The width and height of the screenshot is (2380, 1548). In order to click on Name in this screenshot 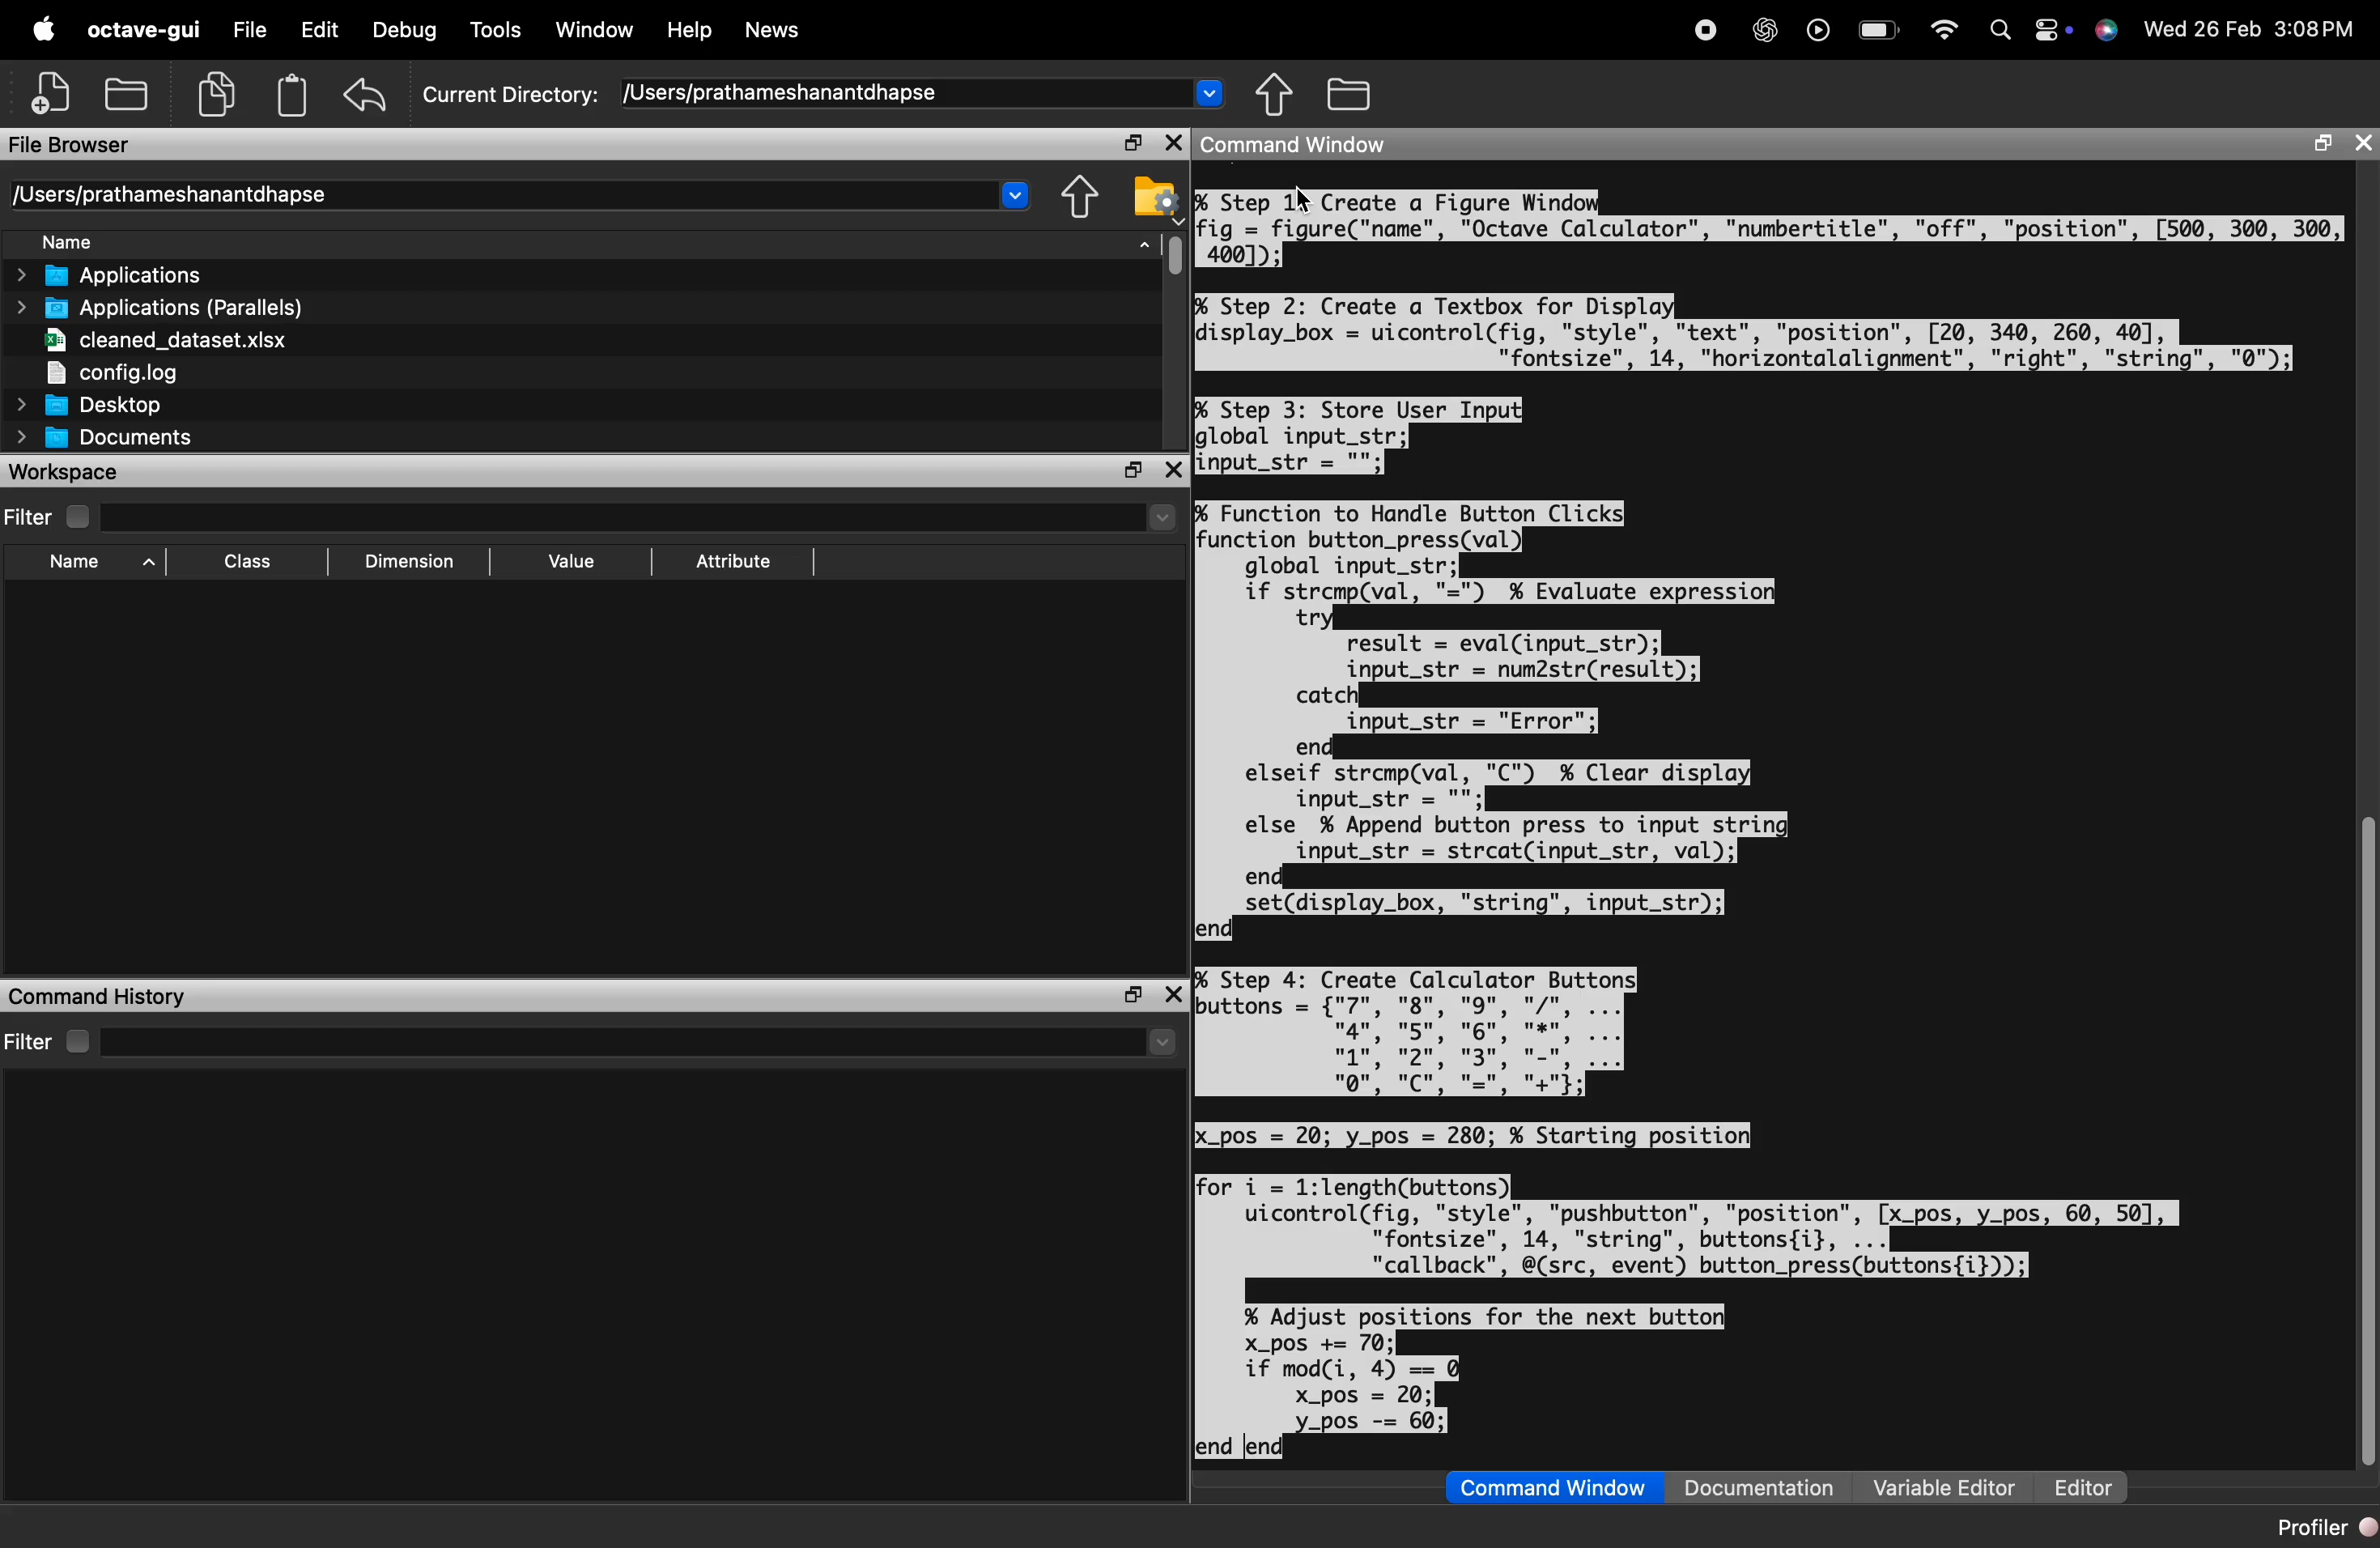, I will do `click(188, 239)`.